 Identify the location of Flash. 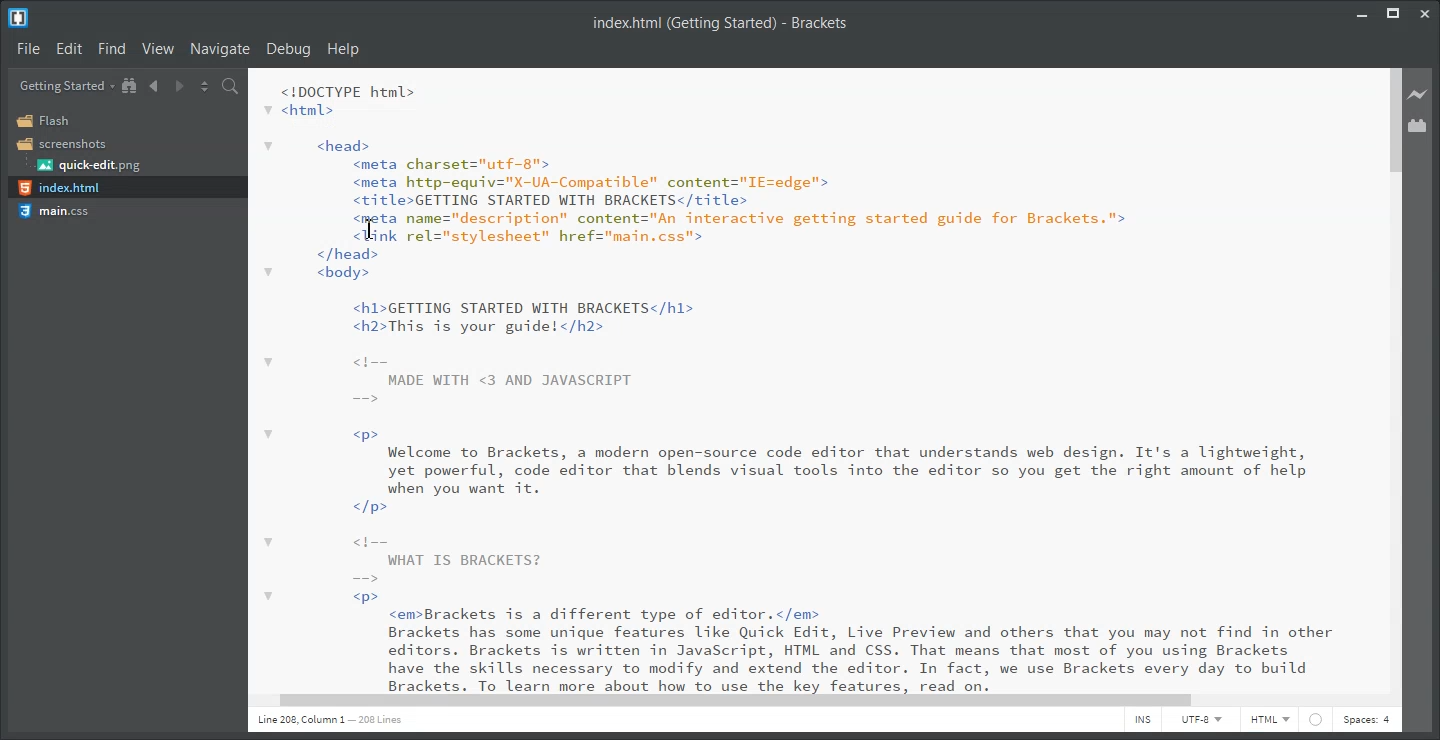
(45, 120).